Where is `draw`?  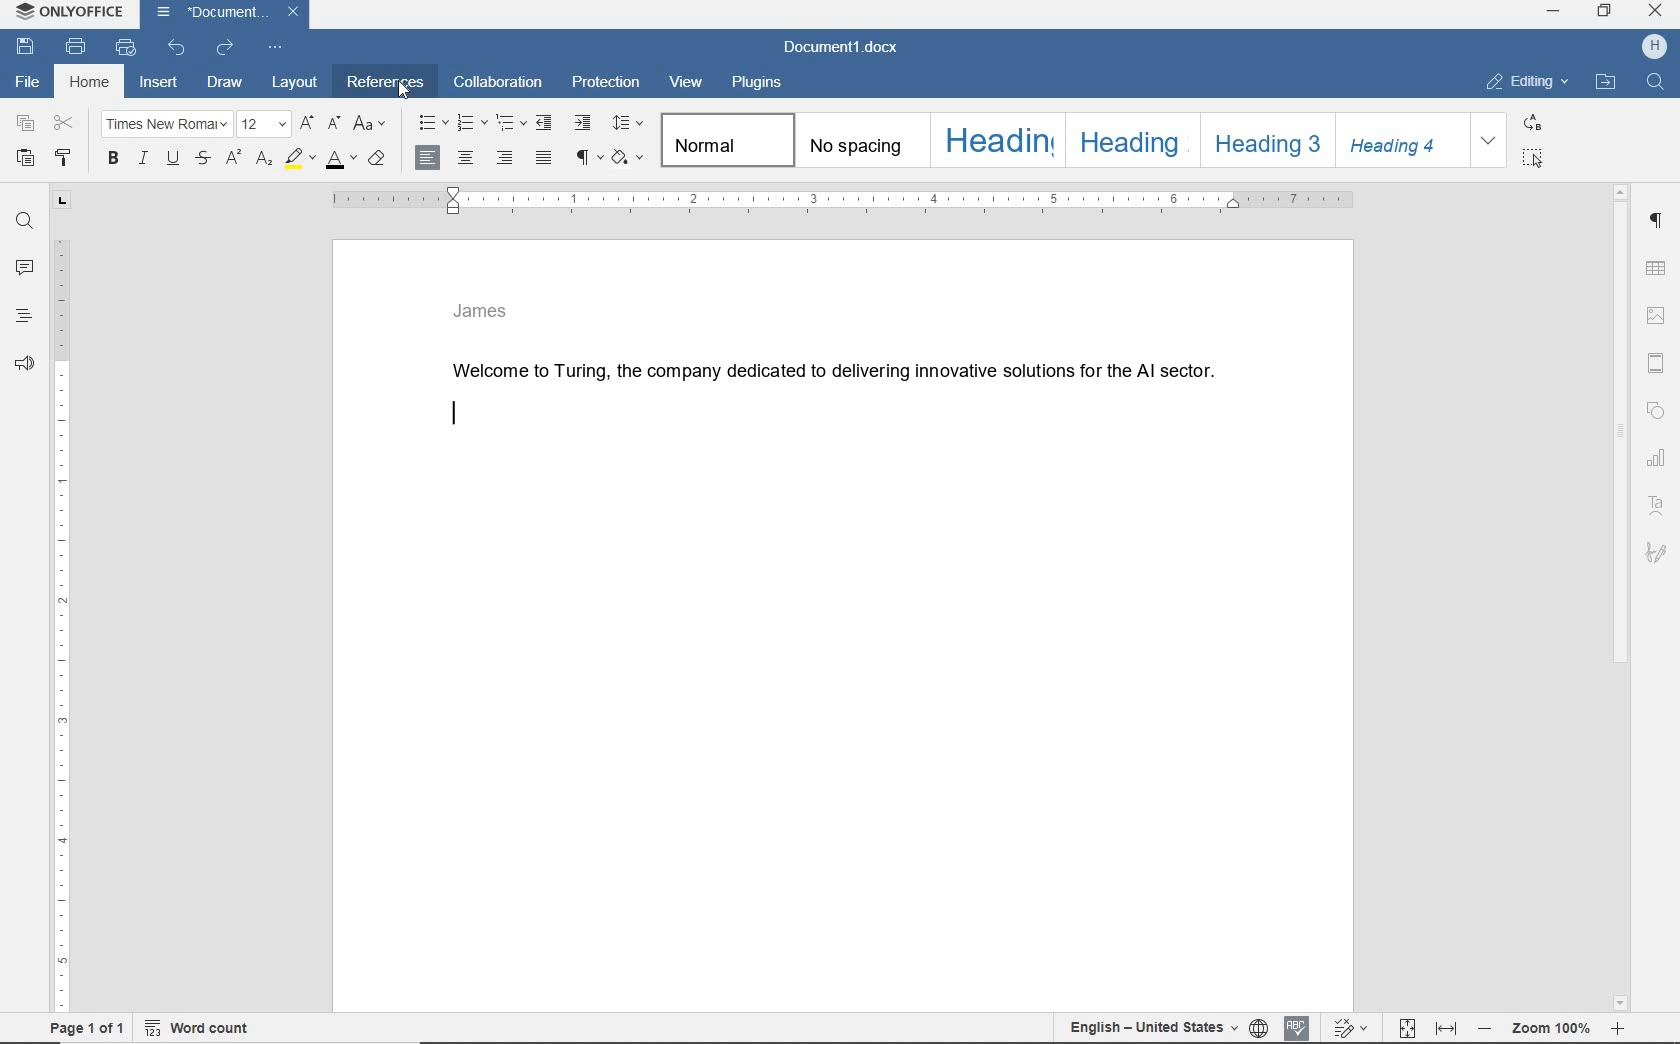 draw is located at coordinates (226, 83).